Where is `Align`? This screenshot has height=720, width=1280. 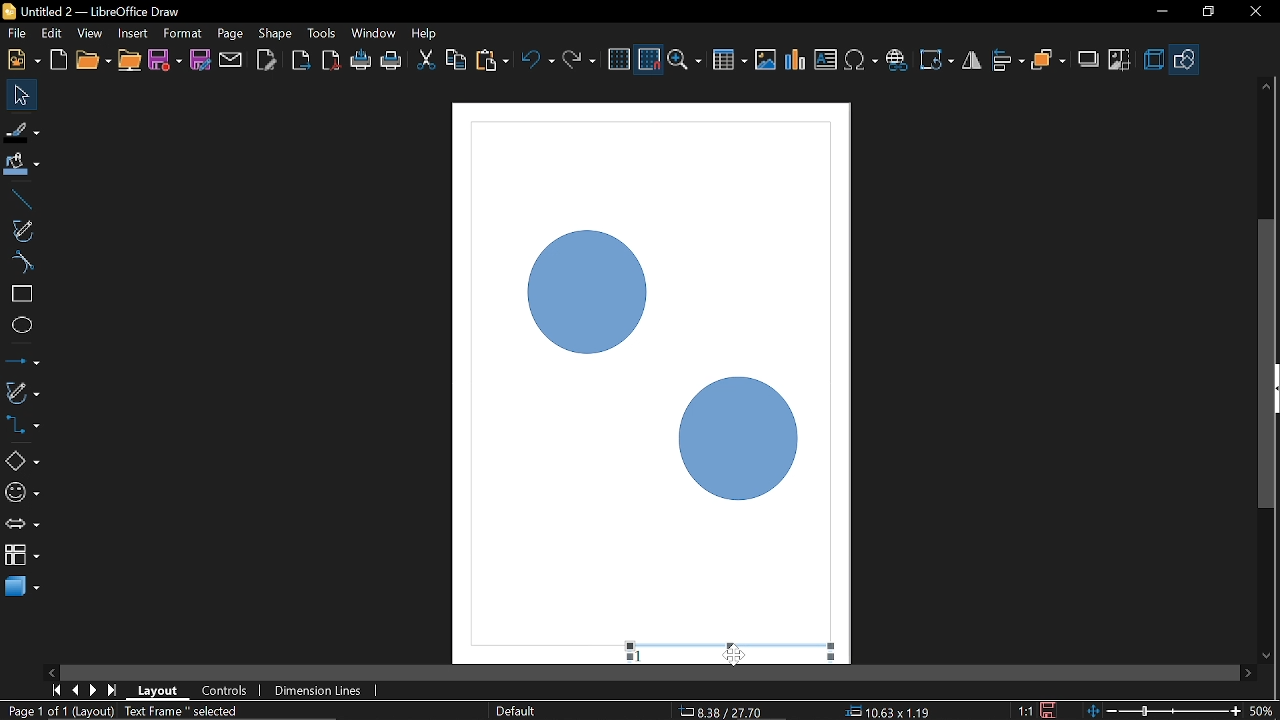
Align is located at coordinates (1009, 61).